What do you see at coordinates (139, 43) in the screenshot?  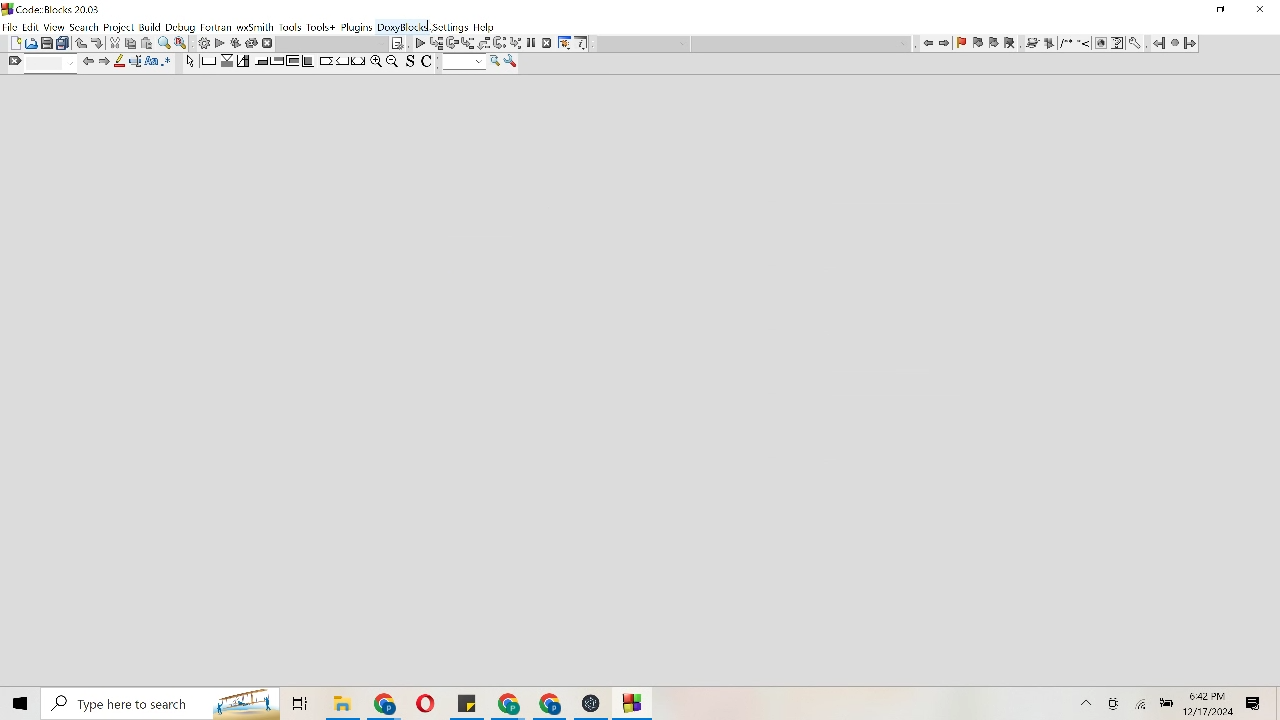 I see `Cut` at bounding box center [139, 43].